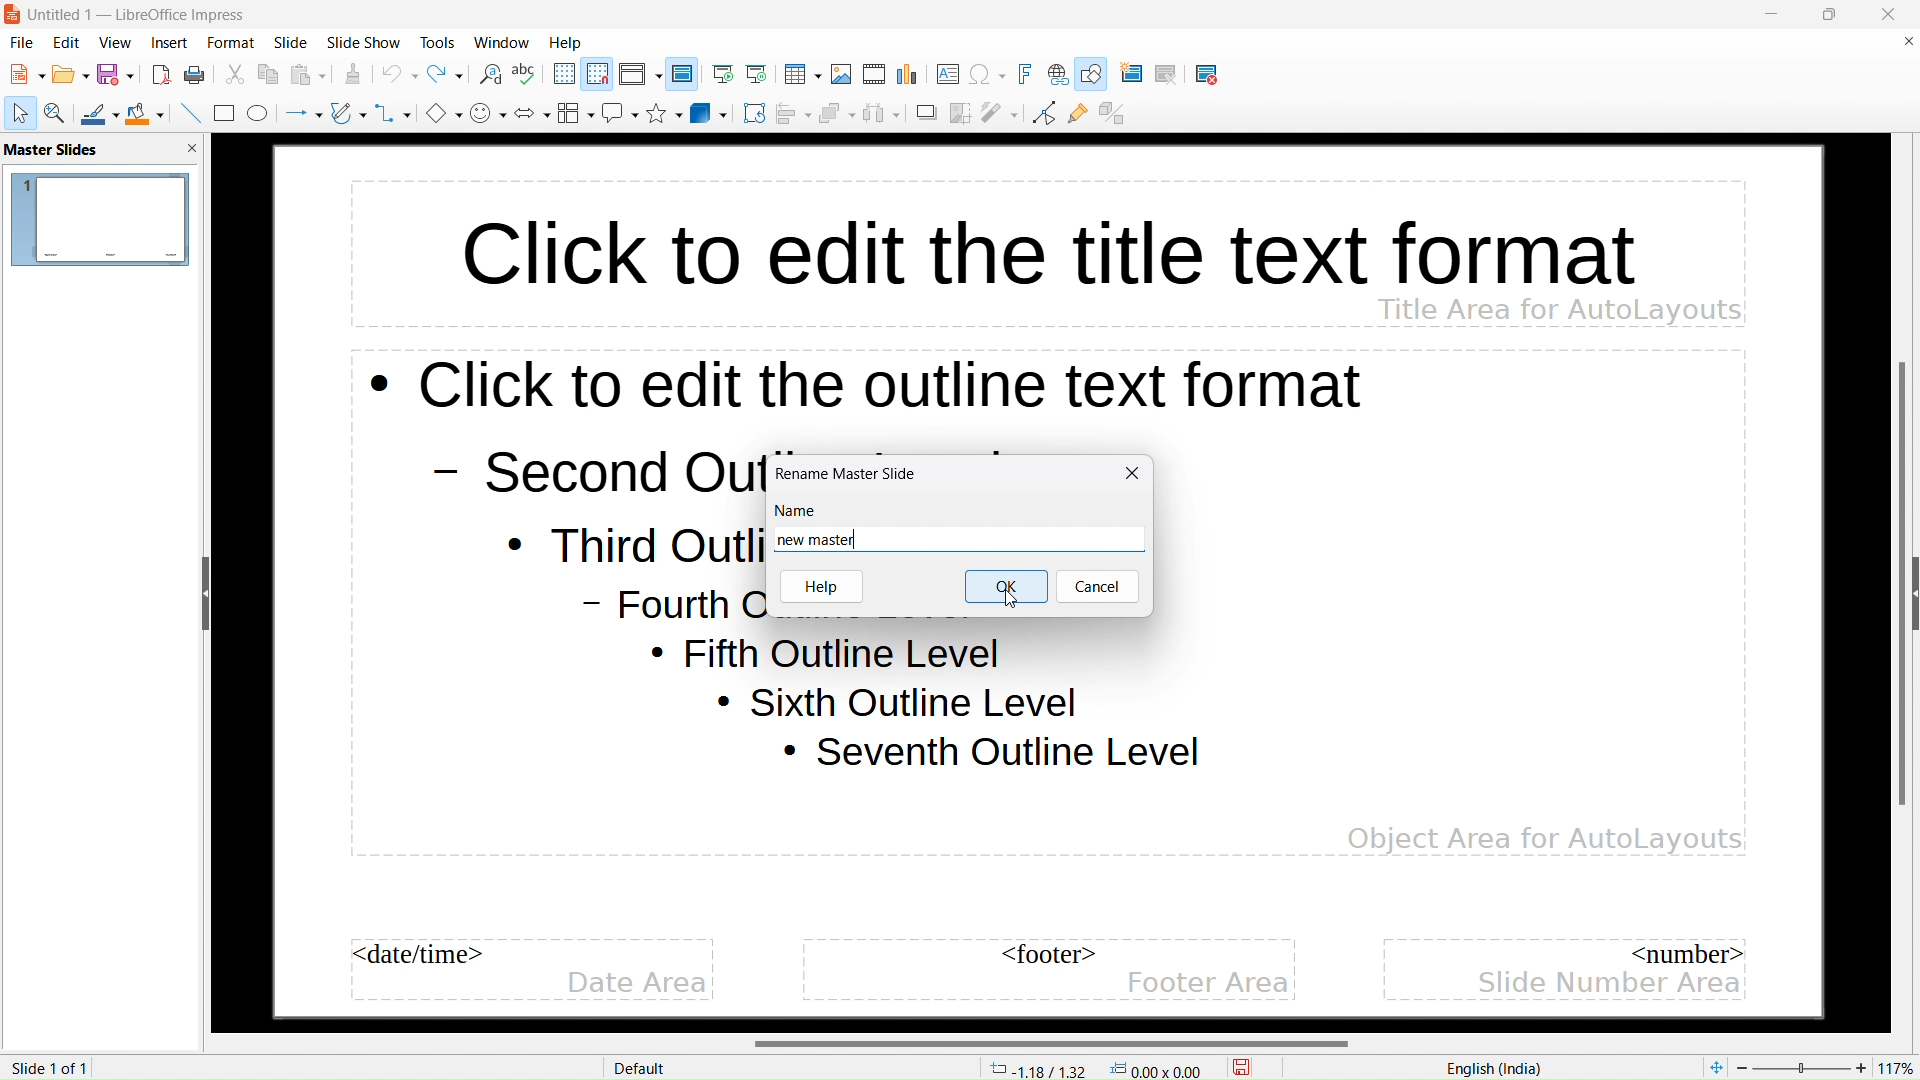 Image resolution: width=1920 pixels, height=1080 pixels. I want to click on insert textbox, so click(949, 74).